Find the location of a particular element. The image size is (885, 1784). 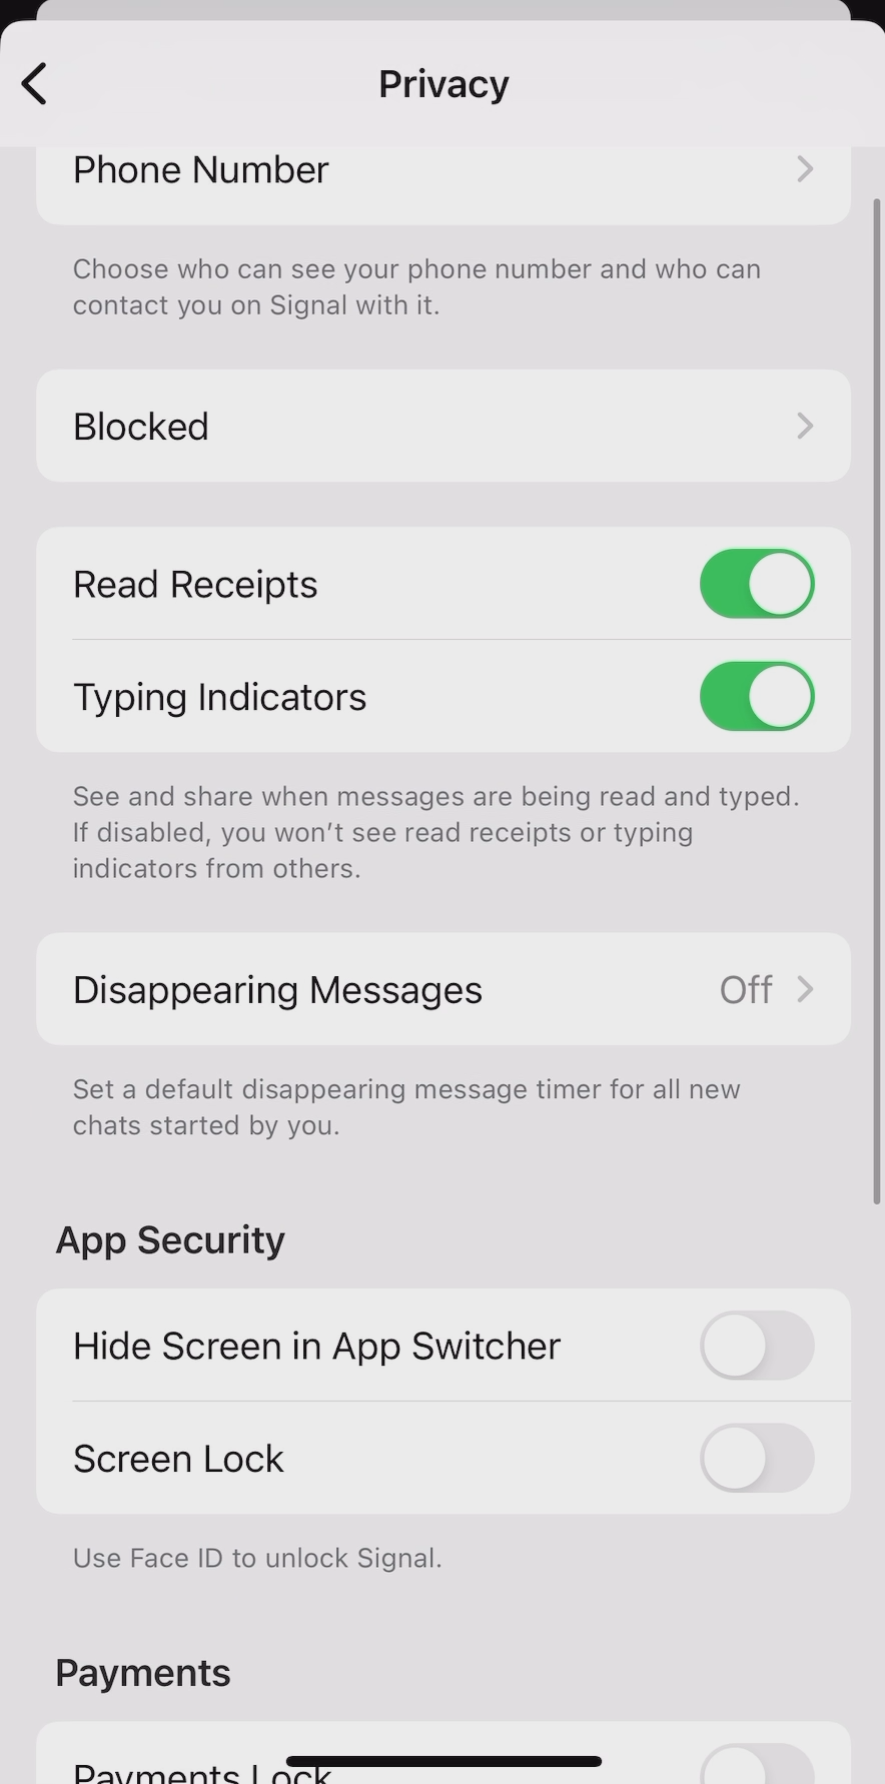

Privacy is located at coordinates (446, 84).